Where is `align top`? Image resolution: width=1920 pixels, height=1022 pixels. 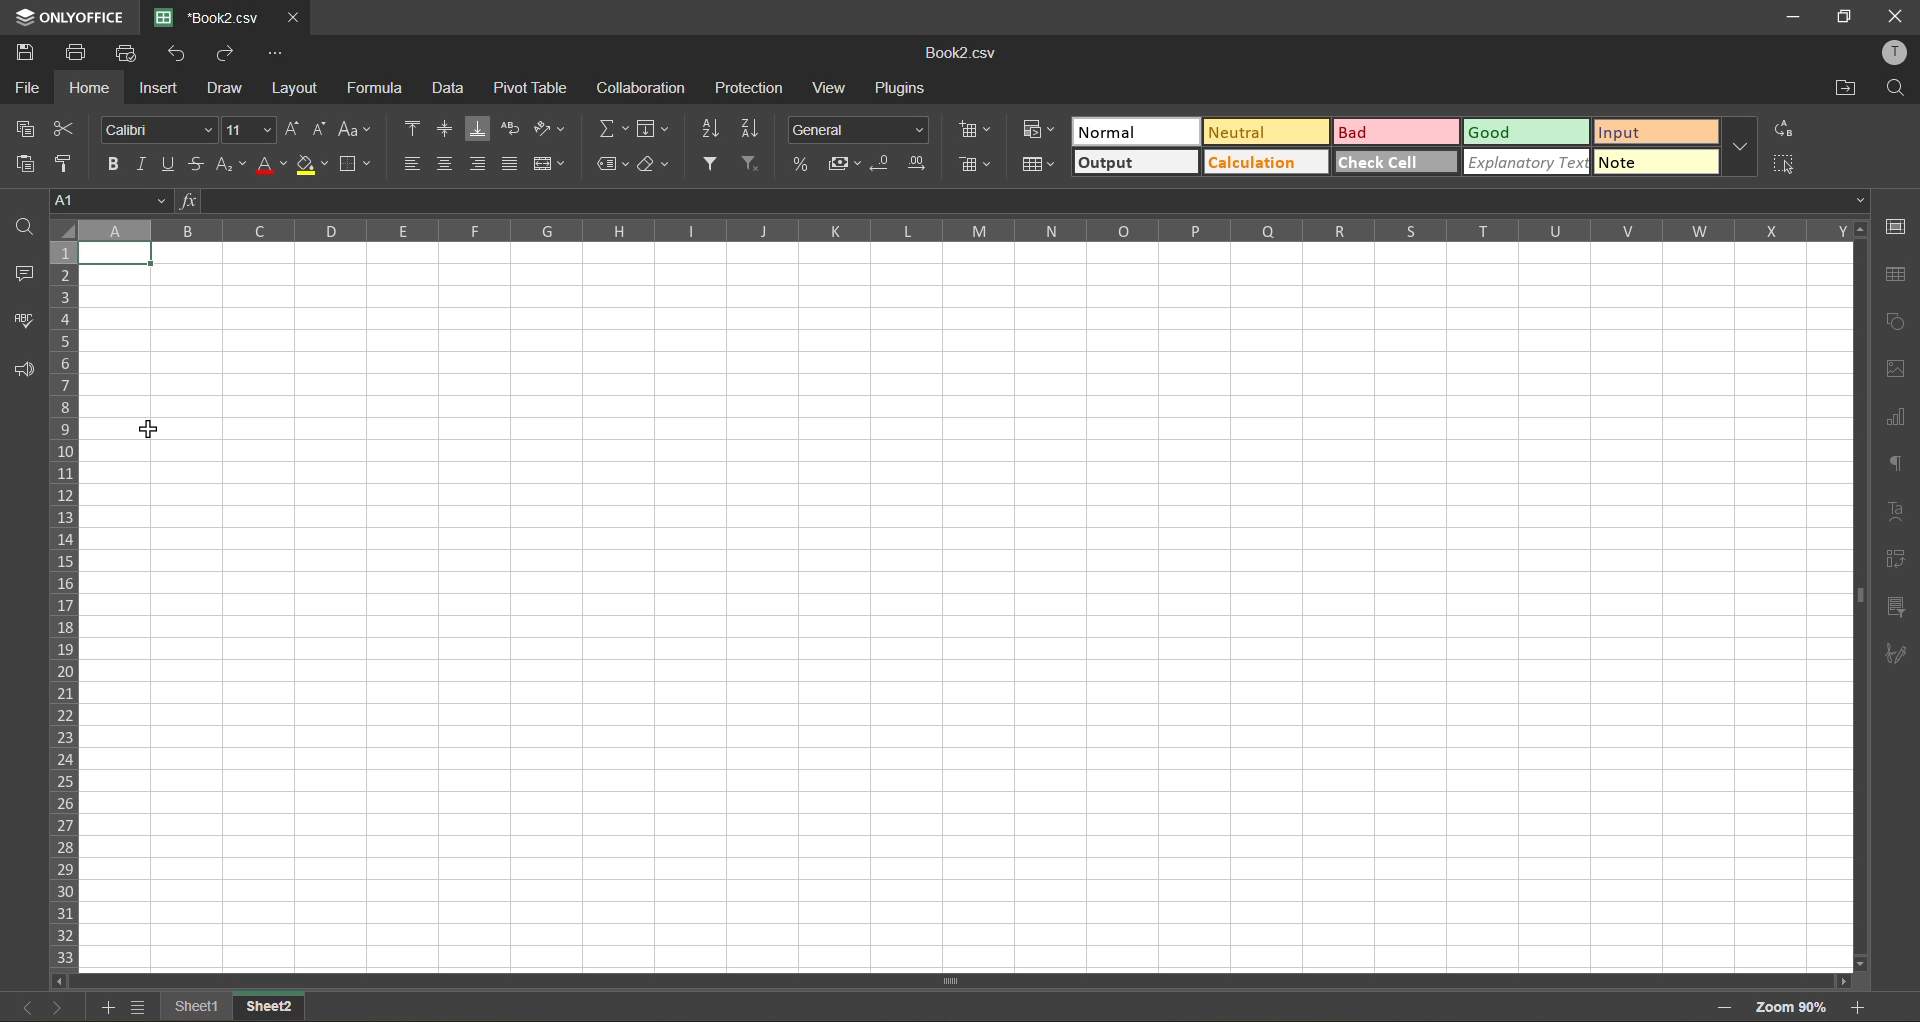
align top is located at coordinates (413, 131).